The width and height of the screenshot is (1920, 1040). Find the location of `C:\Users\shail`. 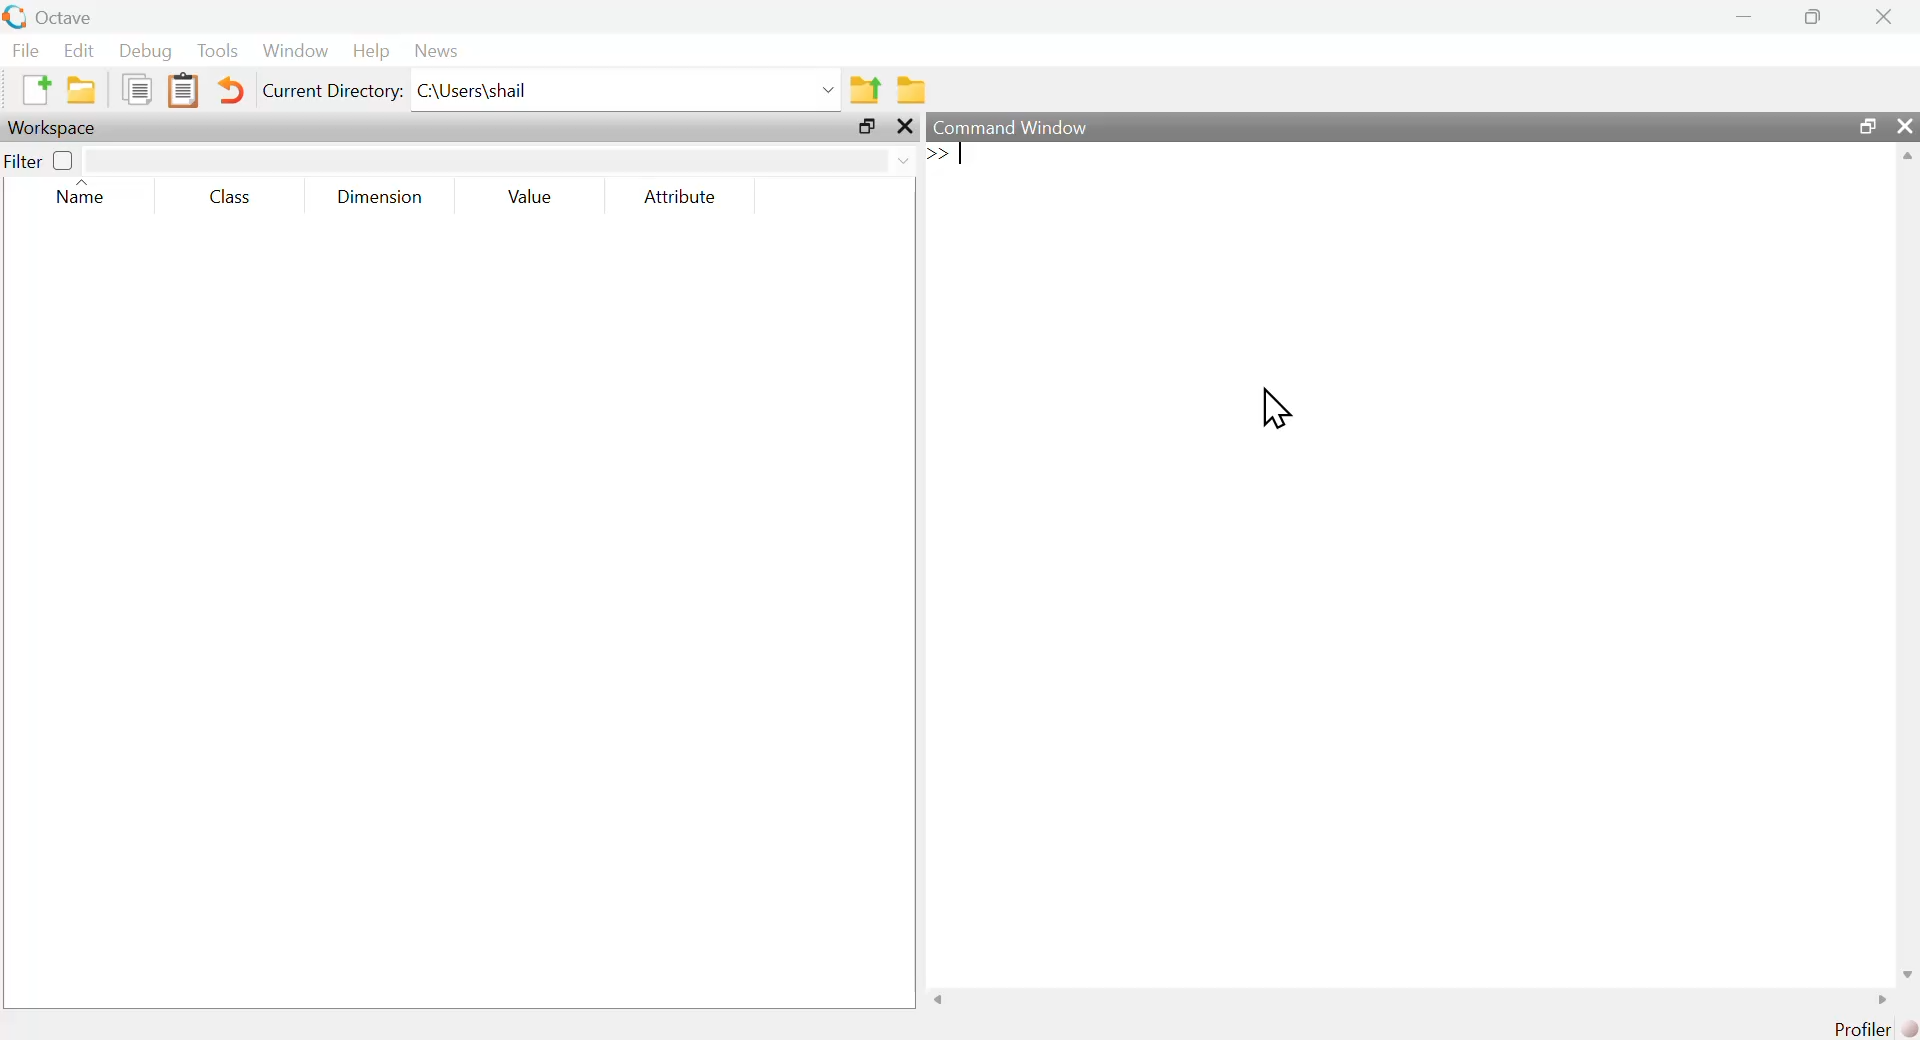

C:\Users\shail is located at coordinates (474, 89).